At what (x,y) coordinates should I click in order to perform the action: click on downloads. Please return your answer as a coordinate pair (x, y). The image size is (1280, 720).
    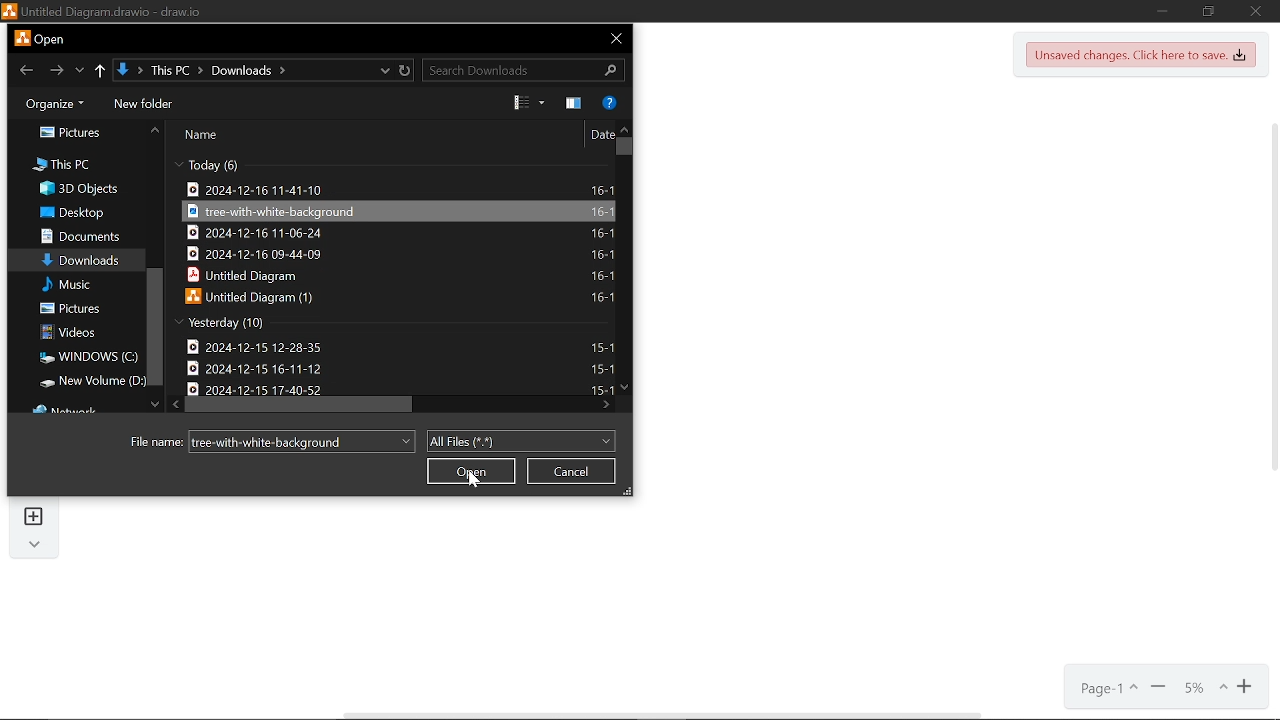
    Looking at the image, I should click on (80, 261).